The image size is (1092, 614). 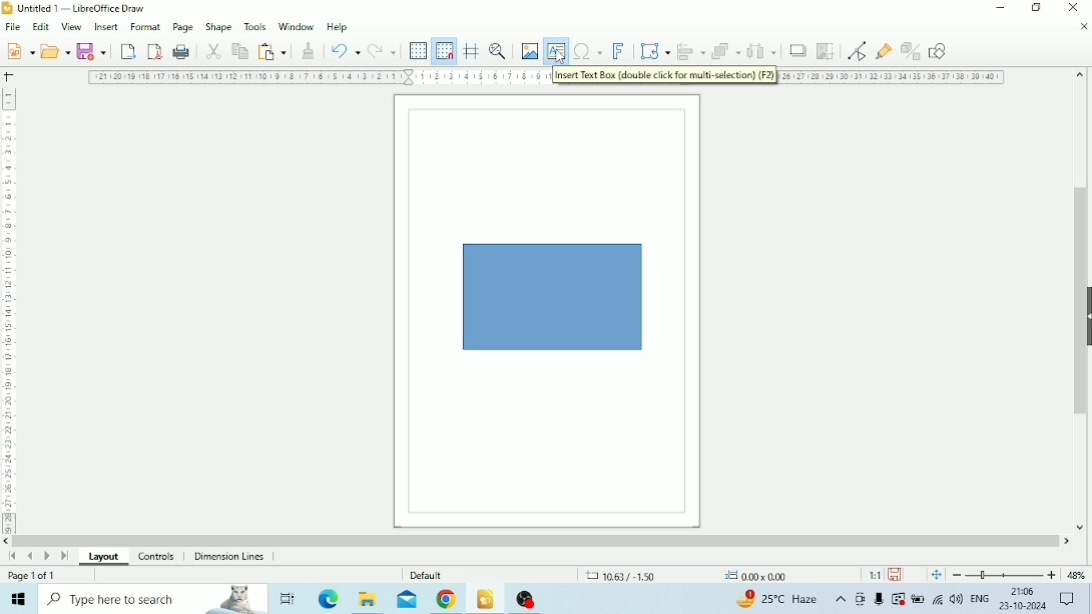 What do you see at coordinates (106, 26) in the screenshot?
I see `Insert` at bounding box center [106, 26].